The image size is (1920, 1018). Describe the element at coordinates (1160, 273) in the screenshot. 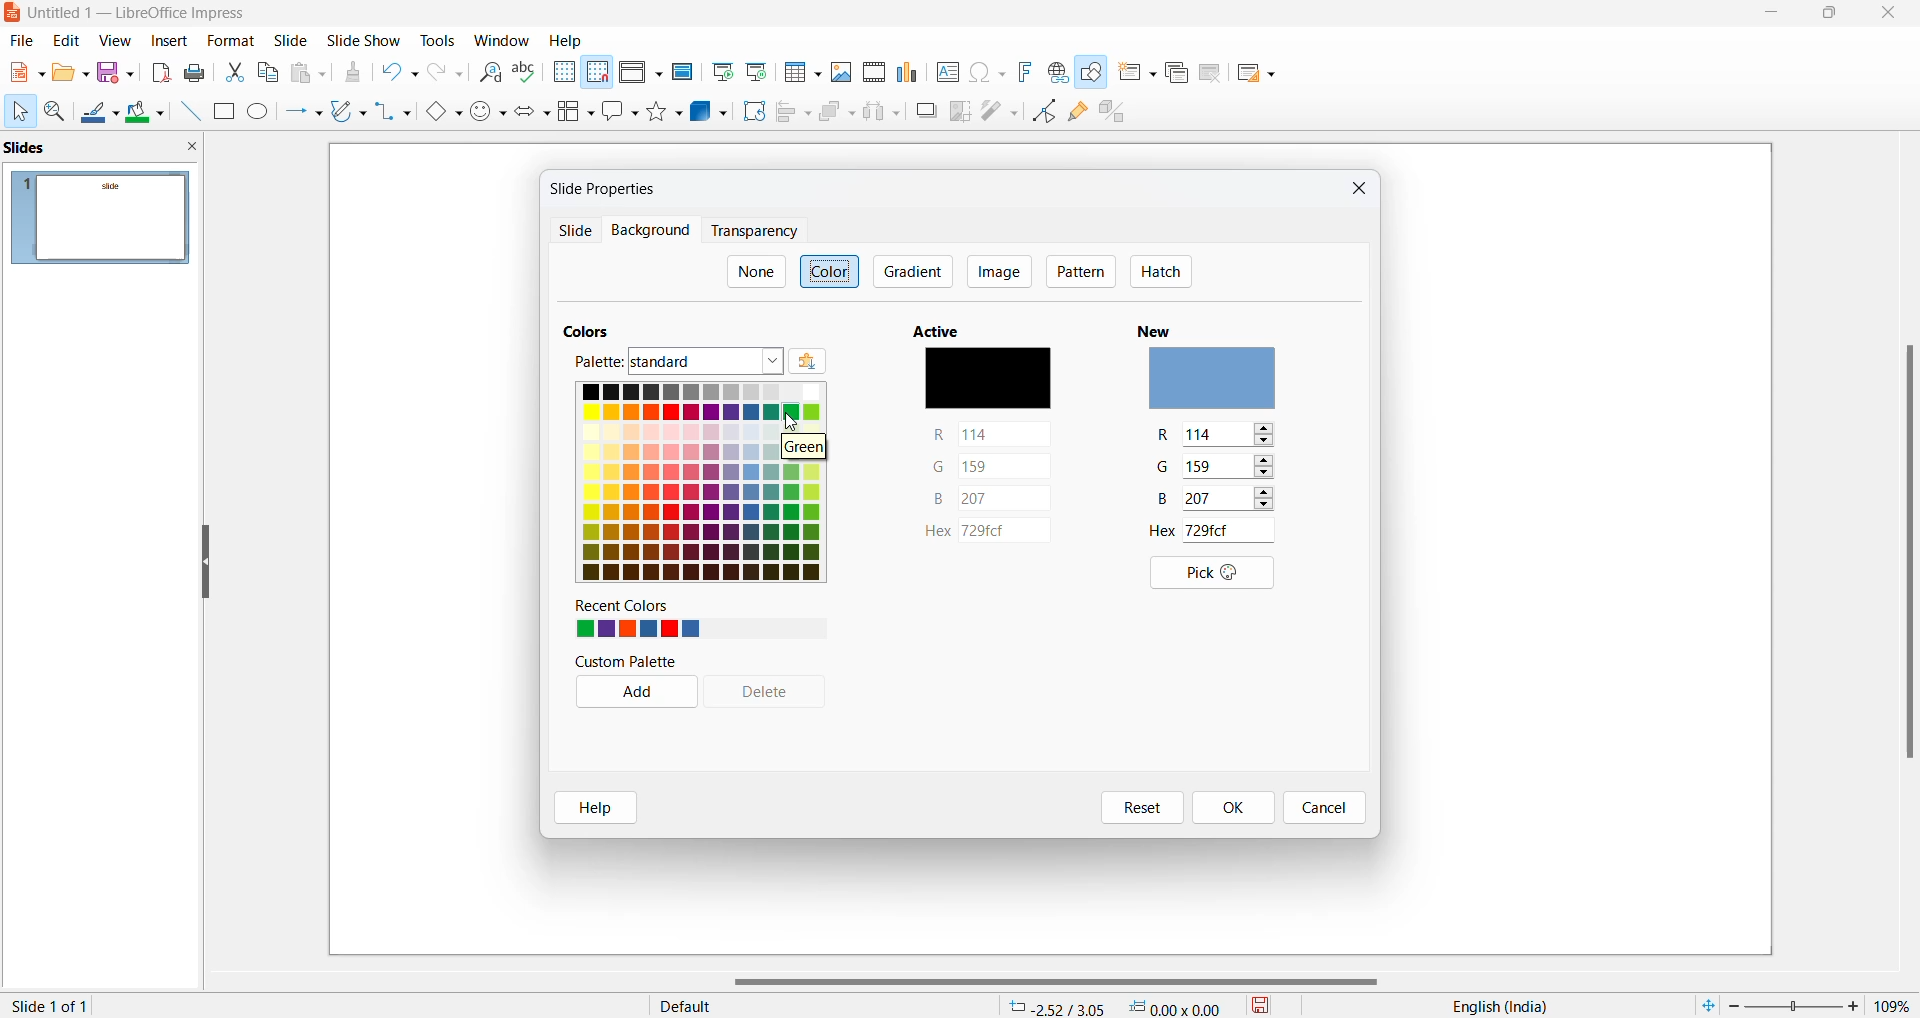

I see `hatch` at that location.